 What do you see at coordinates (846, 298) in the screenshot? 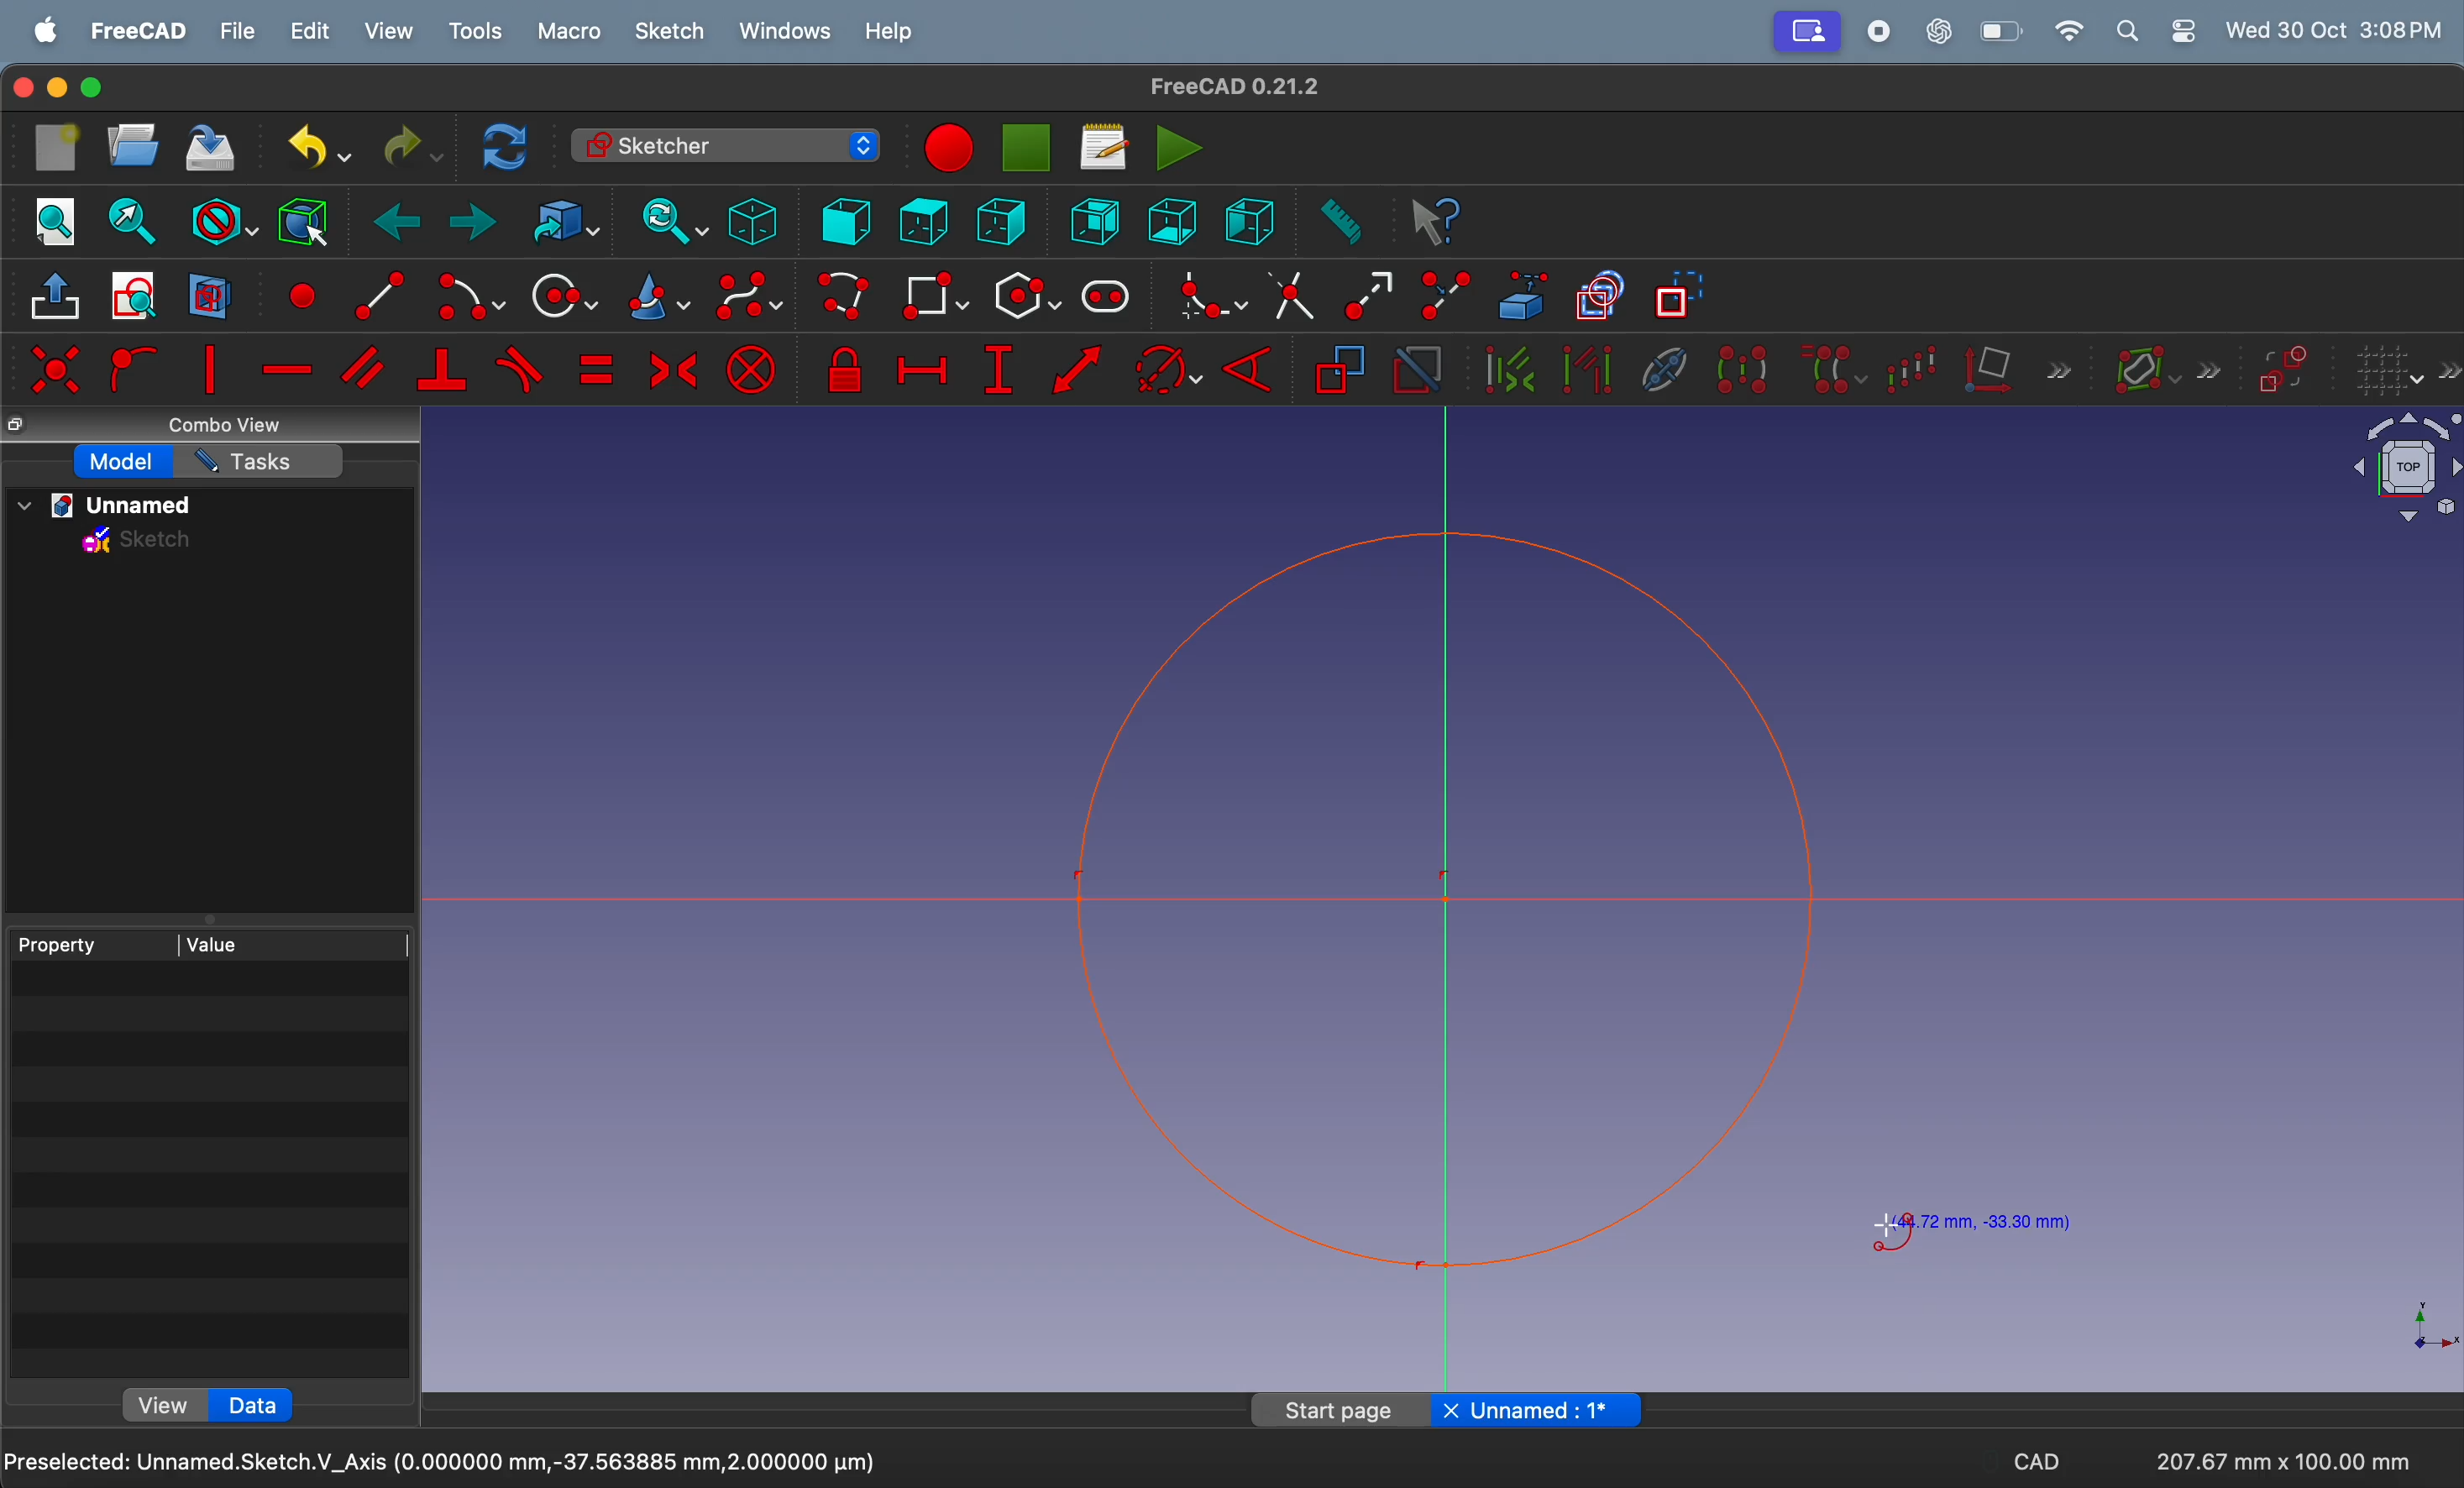
I see `create ploy line` at bounding box center [846, 298].